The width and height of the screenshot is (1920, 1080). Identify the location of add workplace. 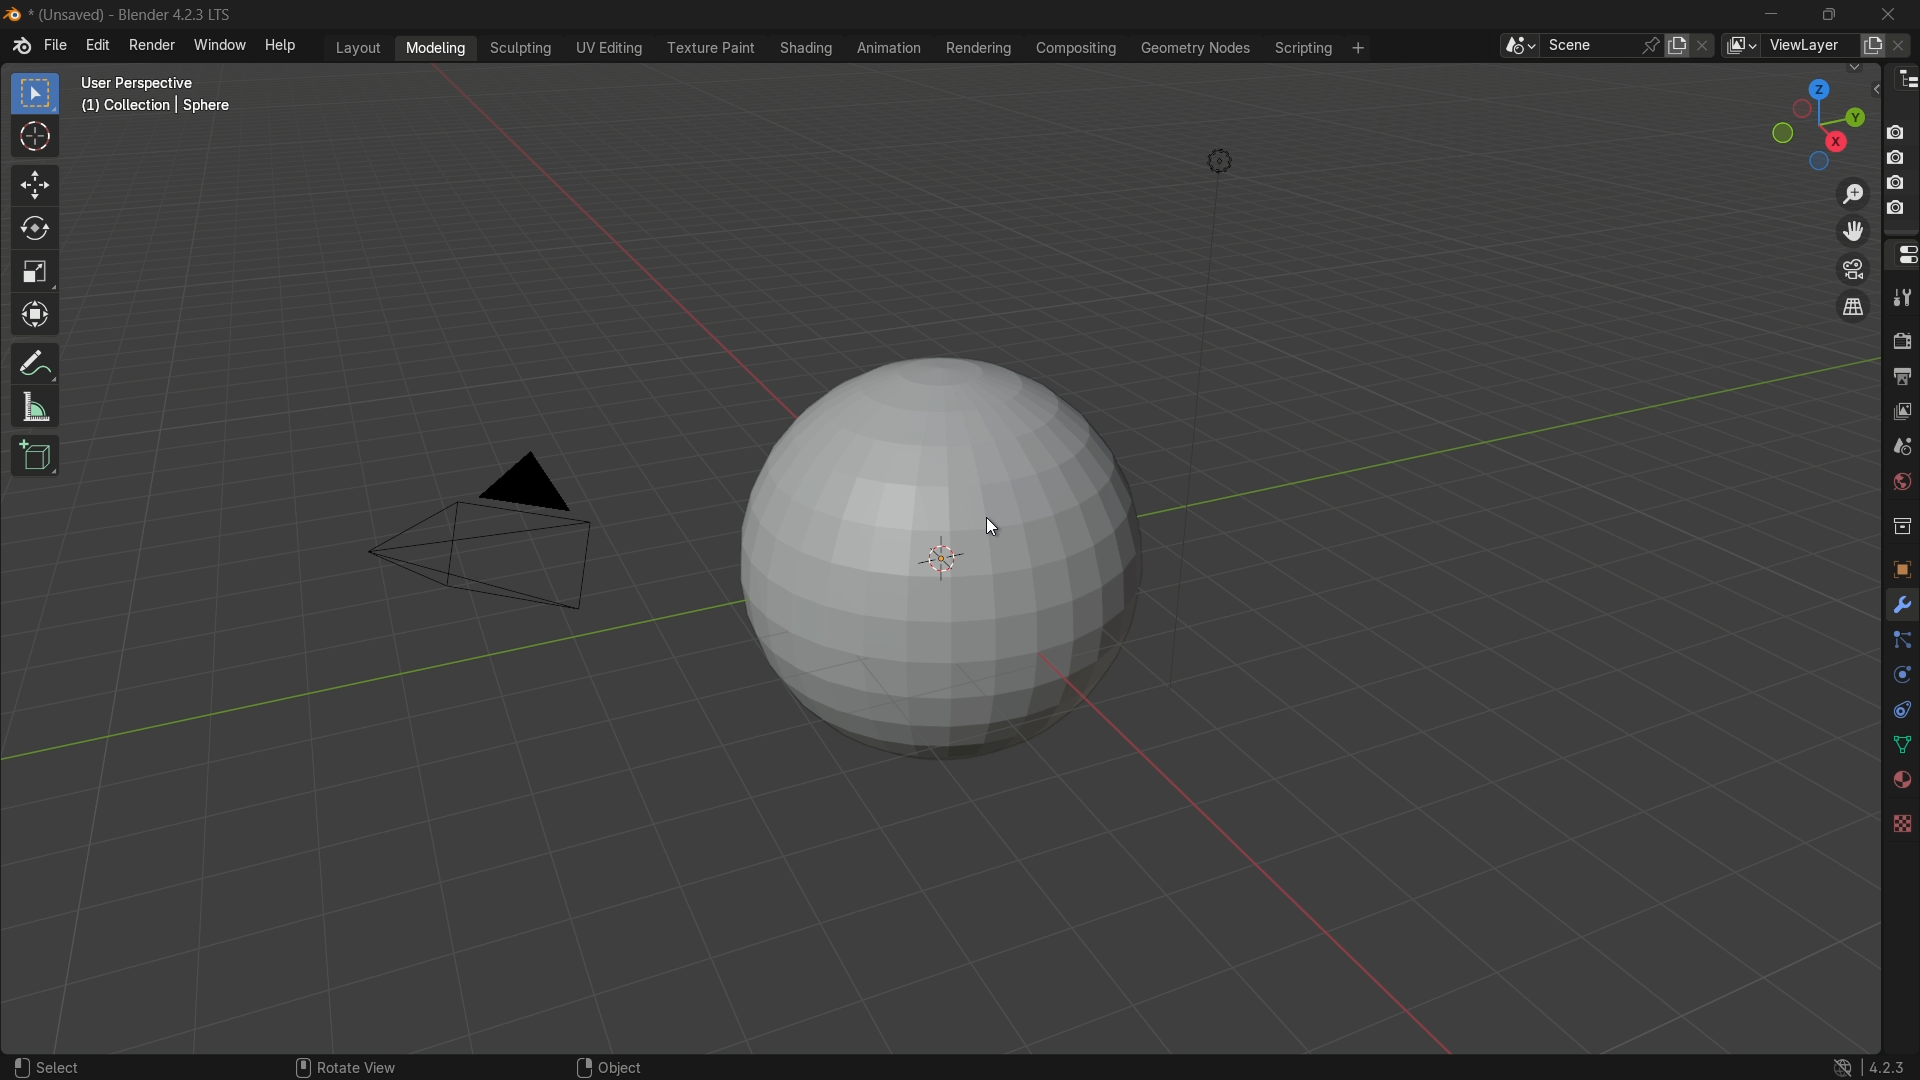
(1355, 48).